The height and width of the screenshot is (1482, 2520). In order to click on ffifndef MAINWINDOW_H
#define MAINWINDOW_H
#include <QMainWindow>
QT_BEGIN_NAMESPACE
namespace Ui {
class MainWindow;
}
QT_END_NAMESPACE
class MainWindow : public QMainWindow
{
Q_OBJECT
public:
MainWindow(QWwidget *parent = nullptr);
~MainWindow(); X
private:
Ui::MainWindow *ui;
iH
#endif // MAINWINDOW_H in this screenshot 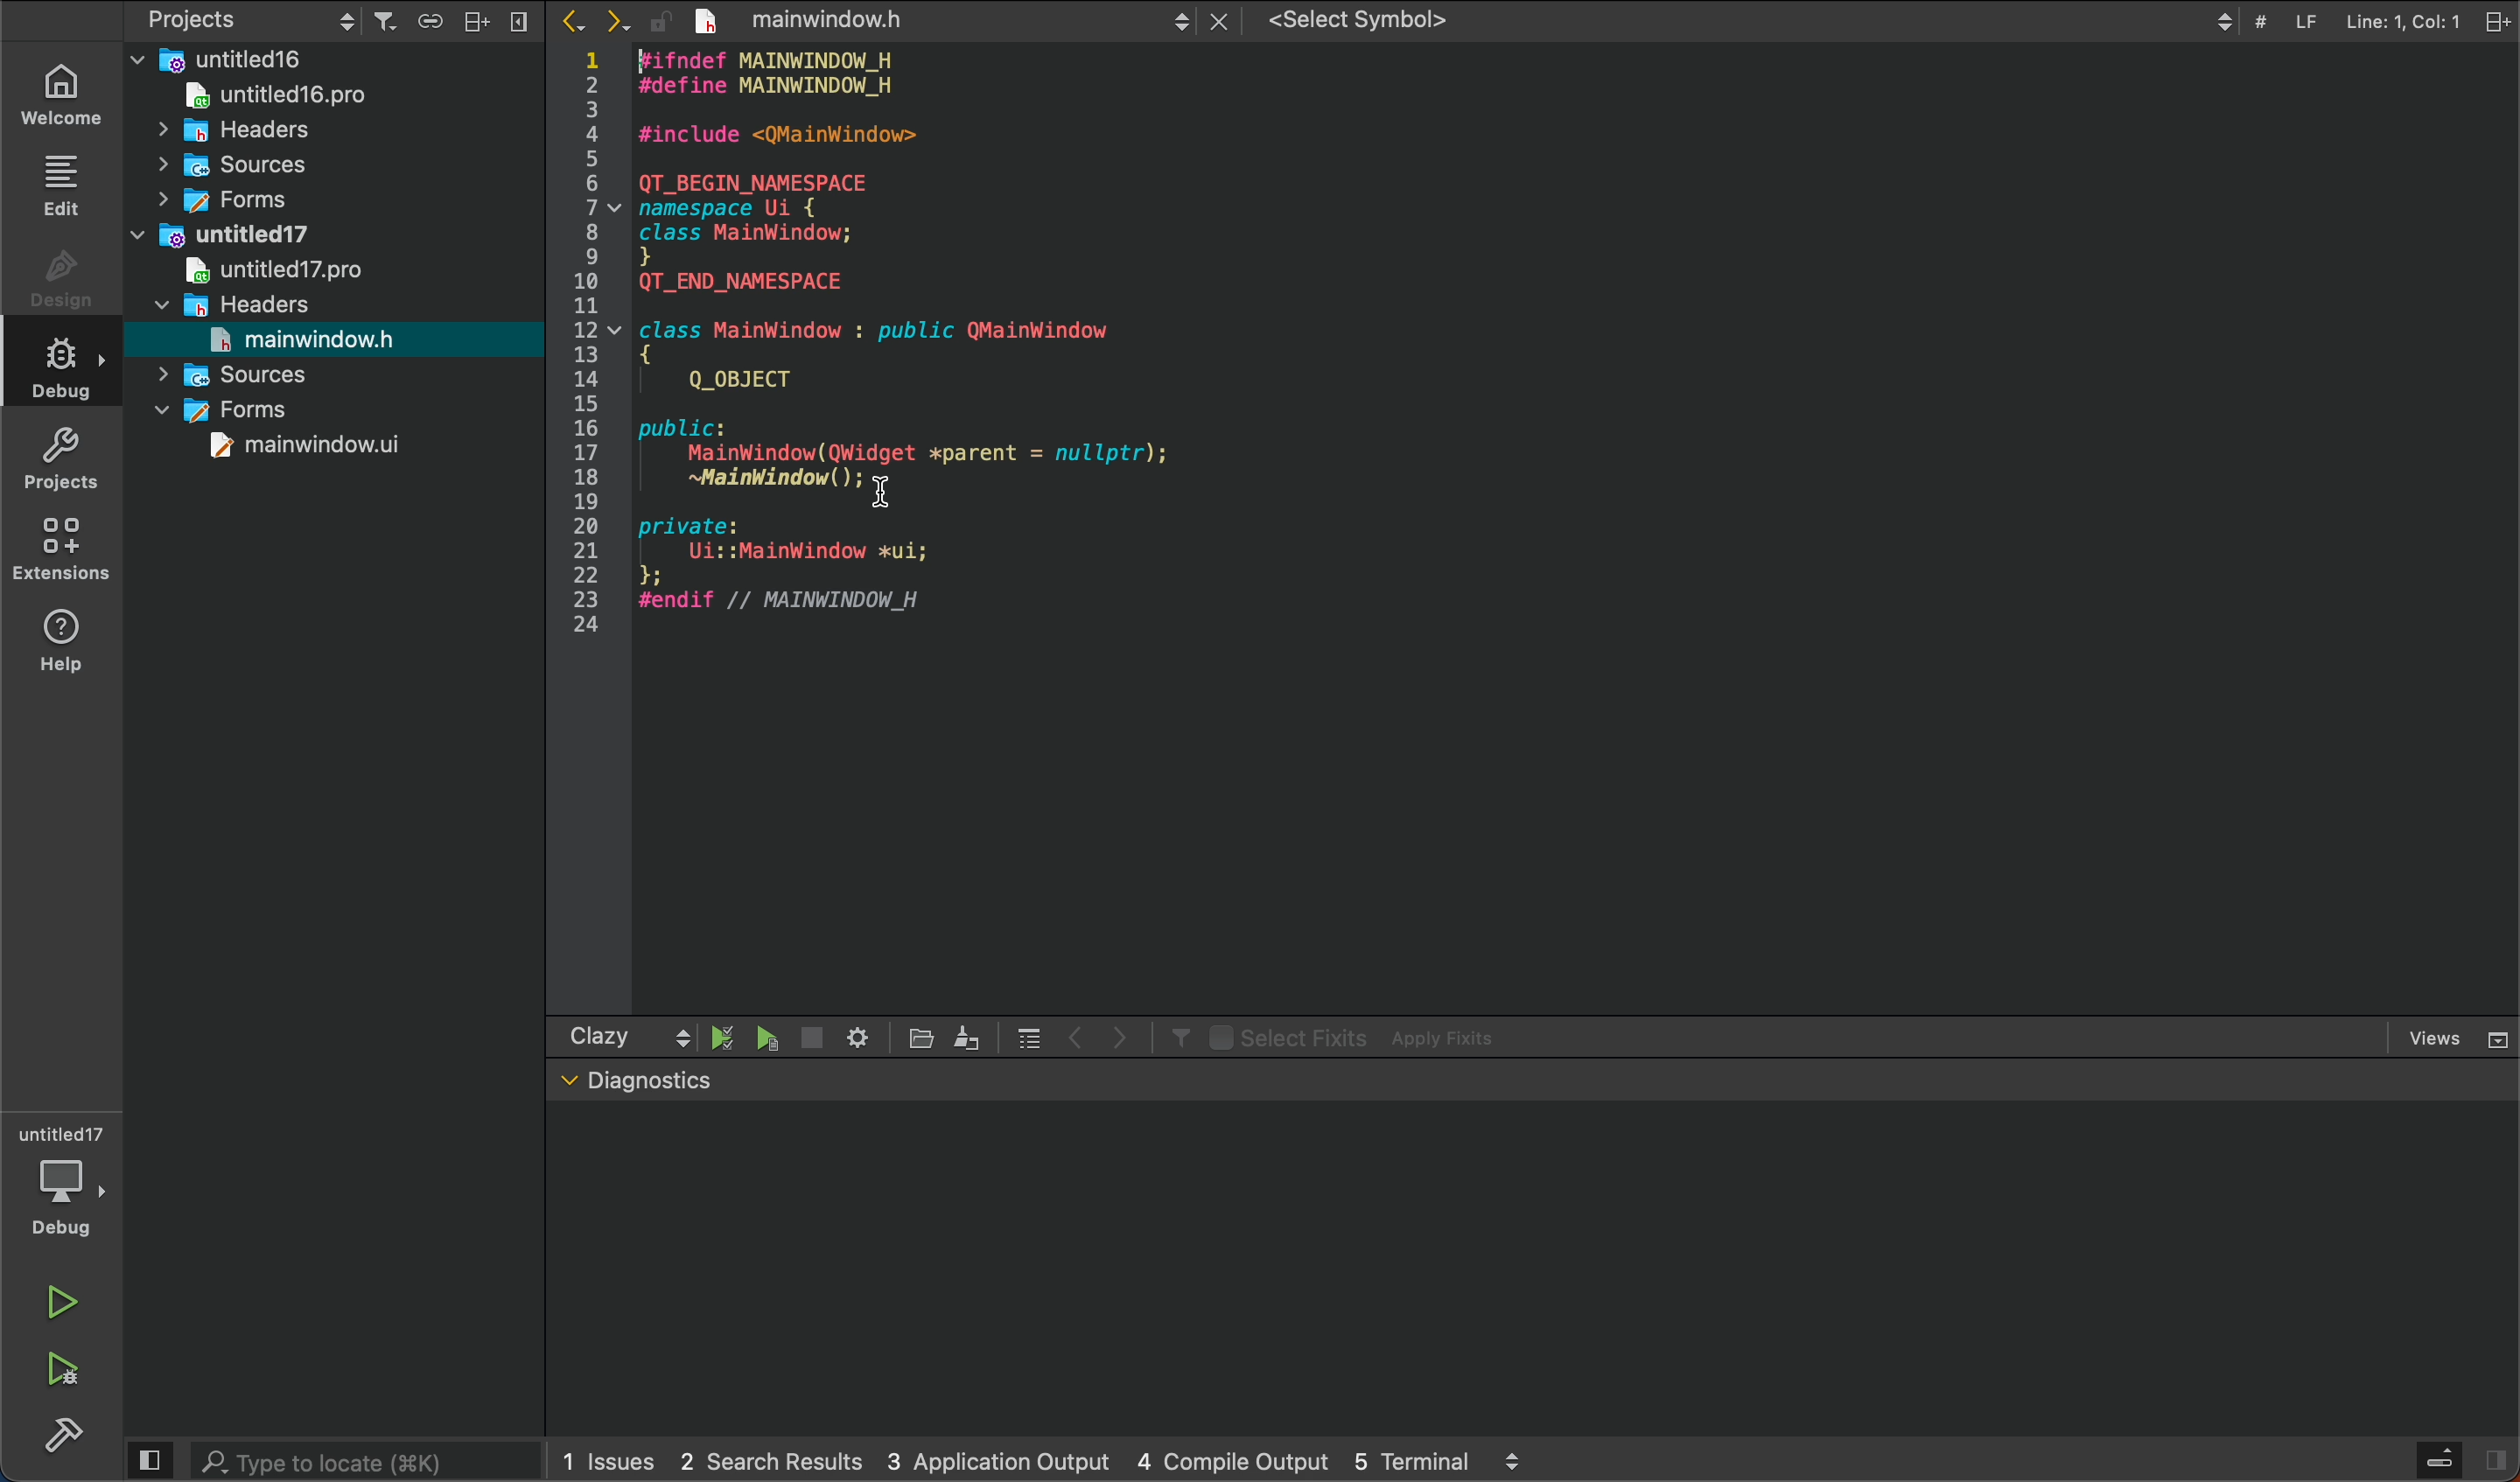, I will do `click(940, 360)`.